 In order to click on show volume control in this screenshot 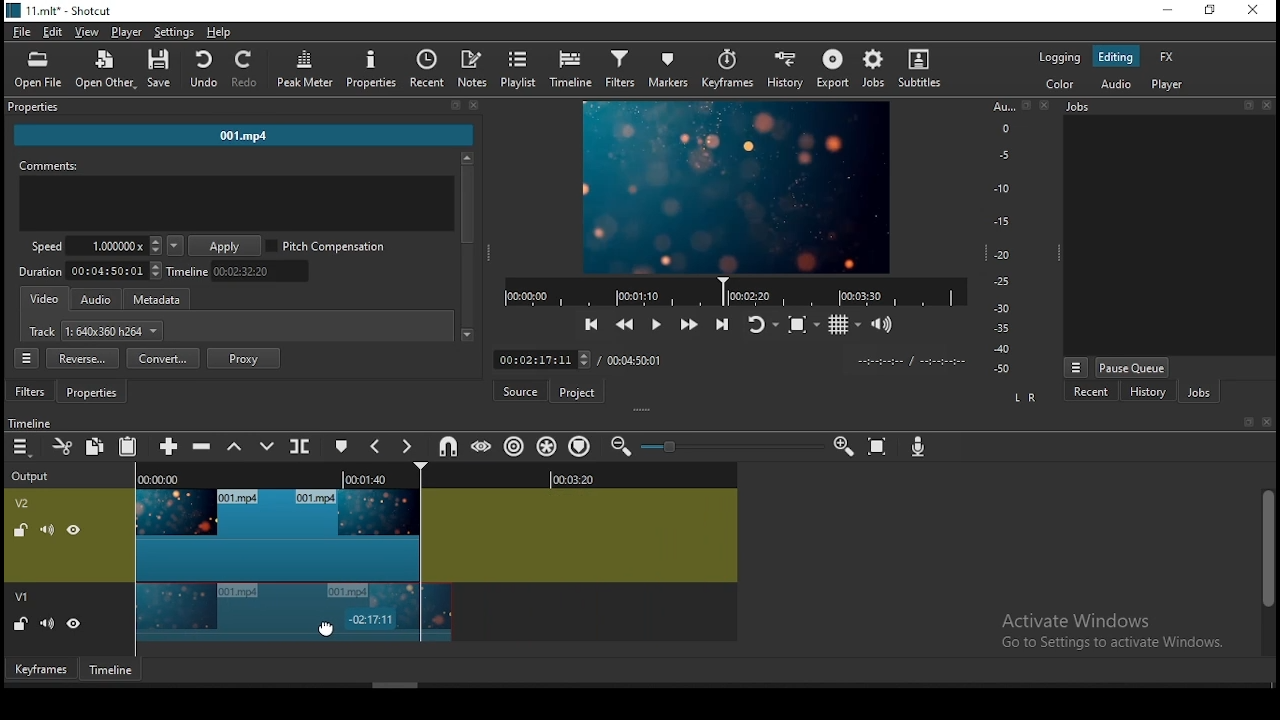, I will do `click(883, 327)`.